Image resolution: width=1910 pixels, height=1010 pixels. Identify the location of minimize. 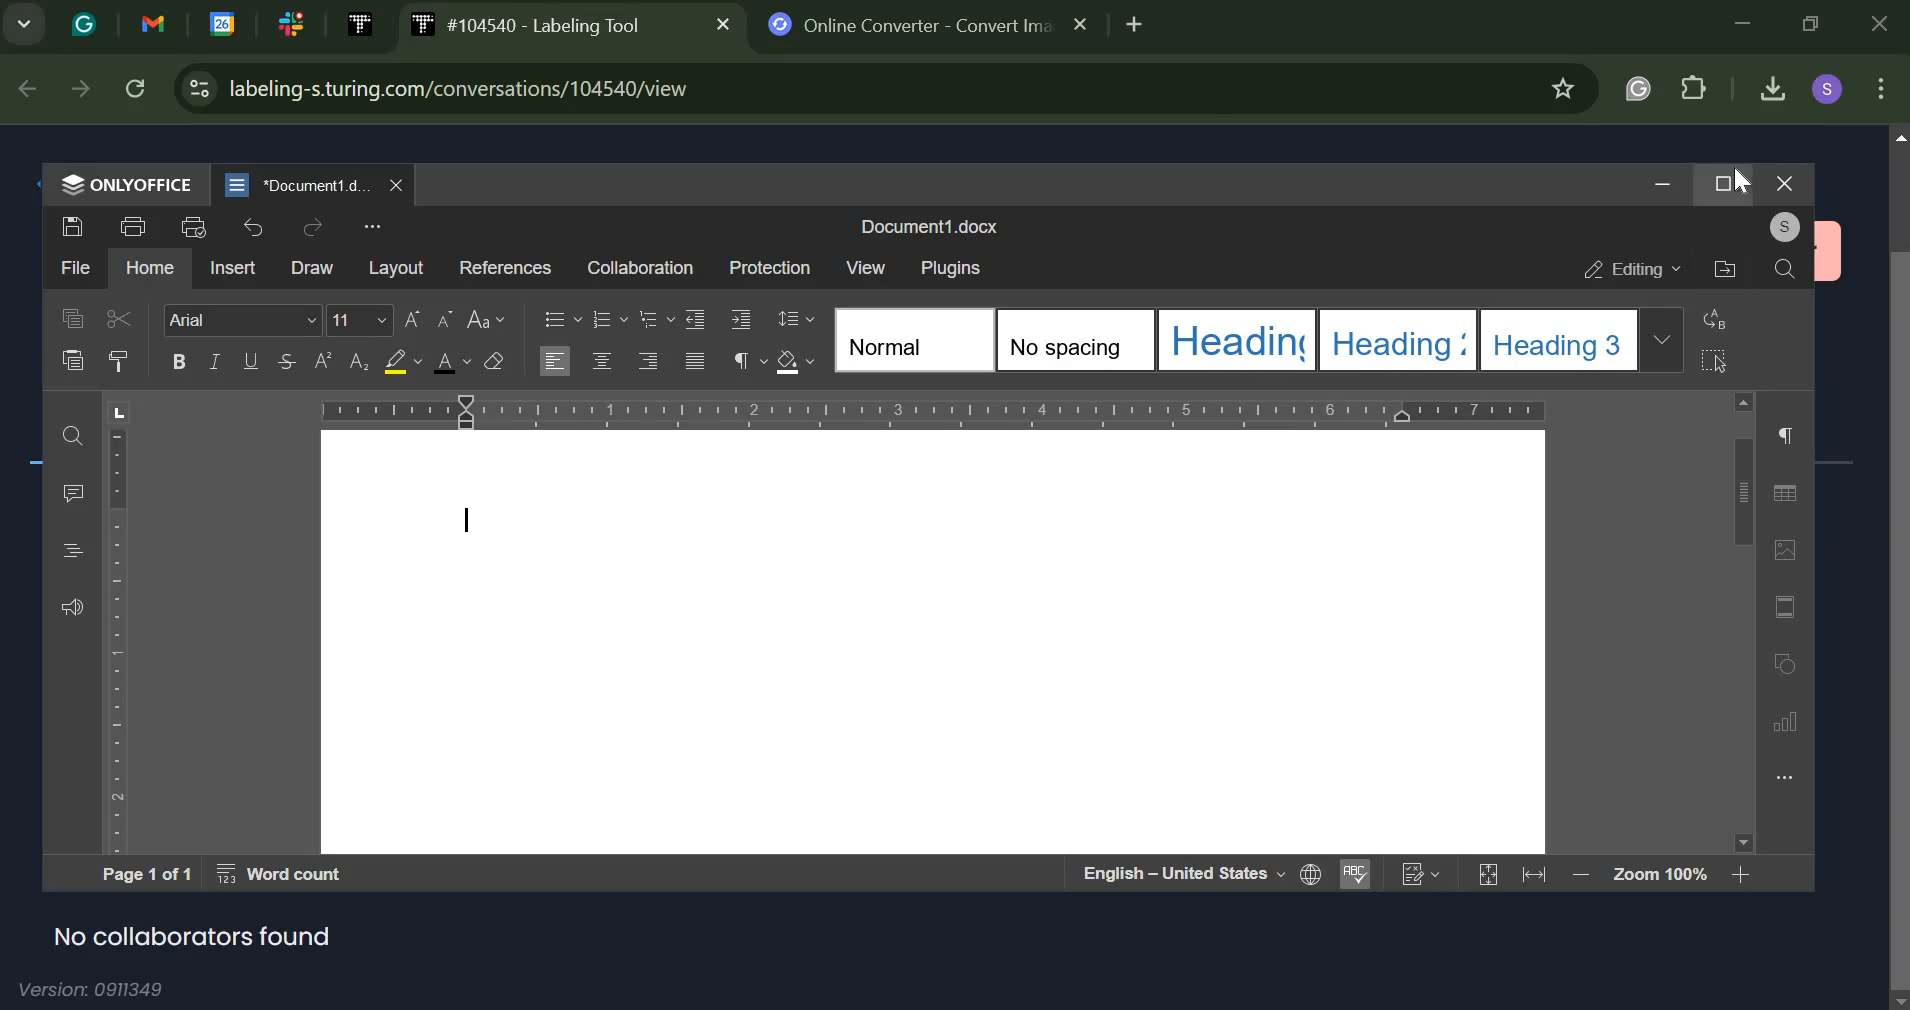
(1746, 24).